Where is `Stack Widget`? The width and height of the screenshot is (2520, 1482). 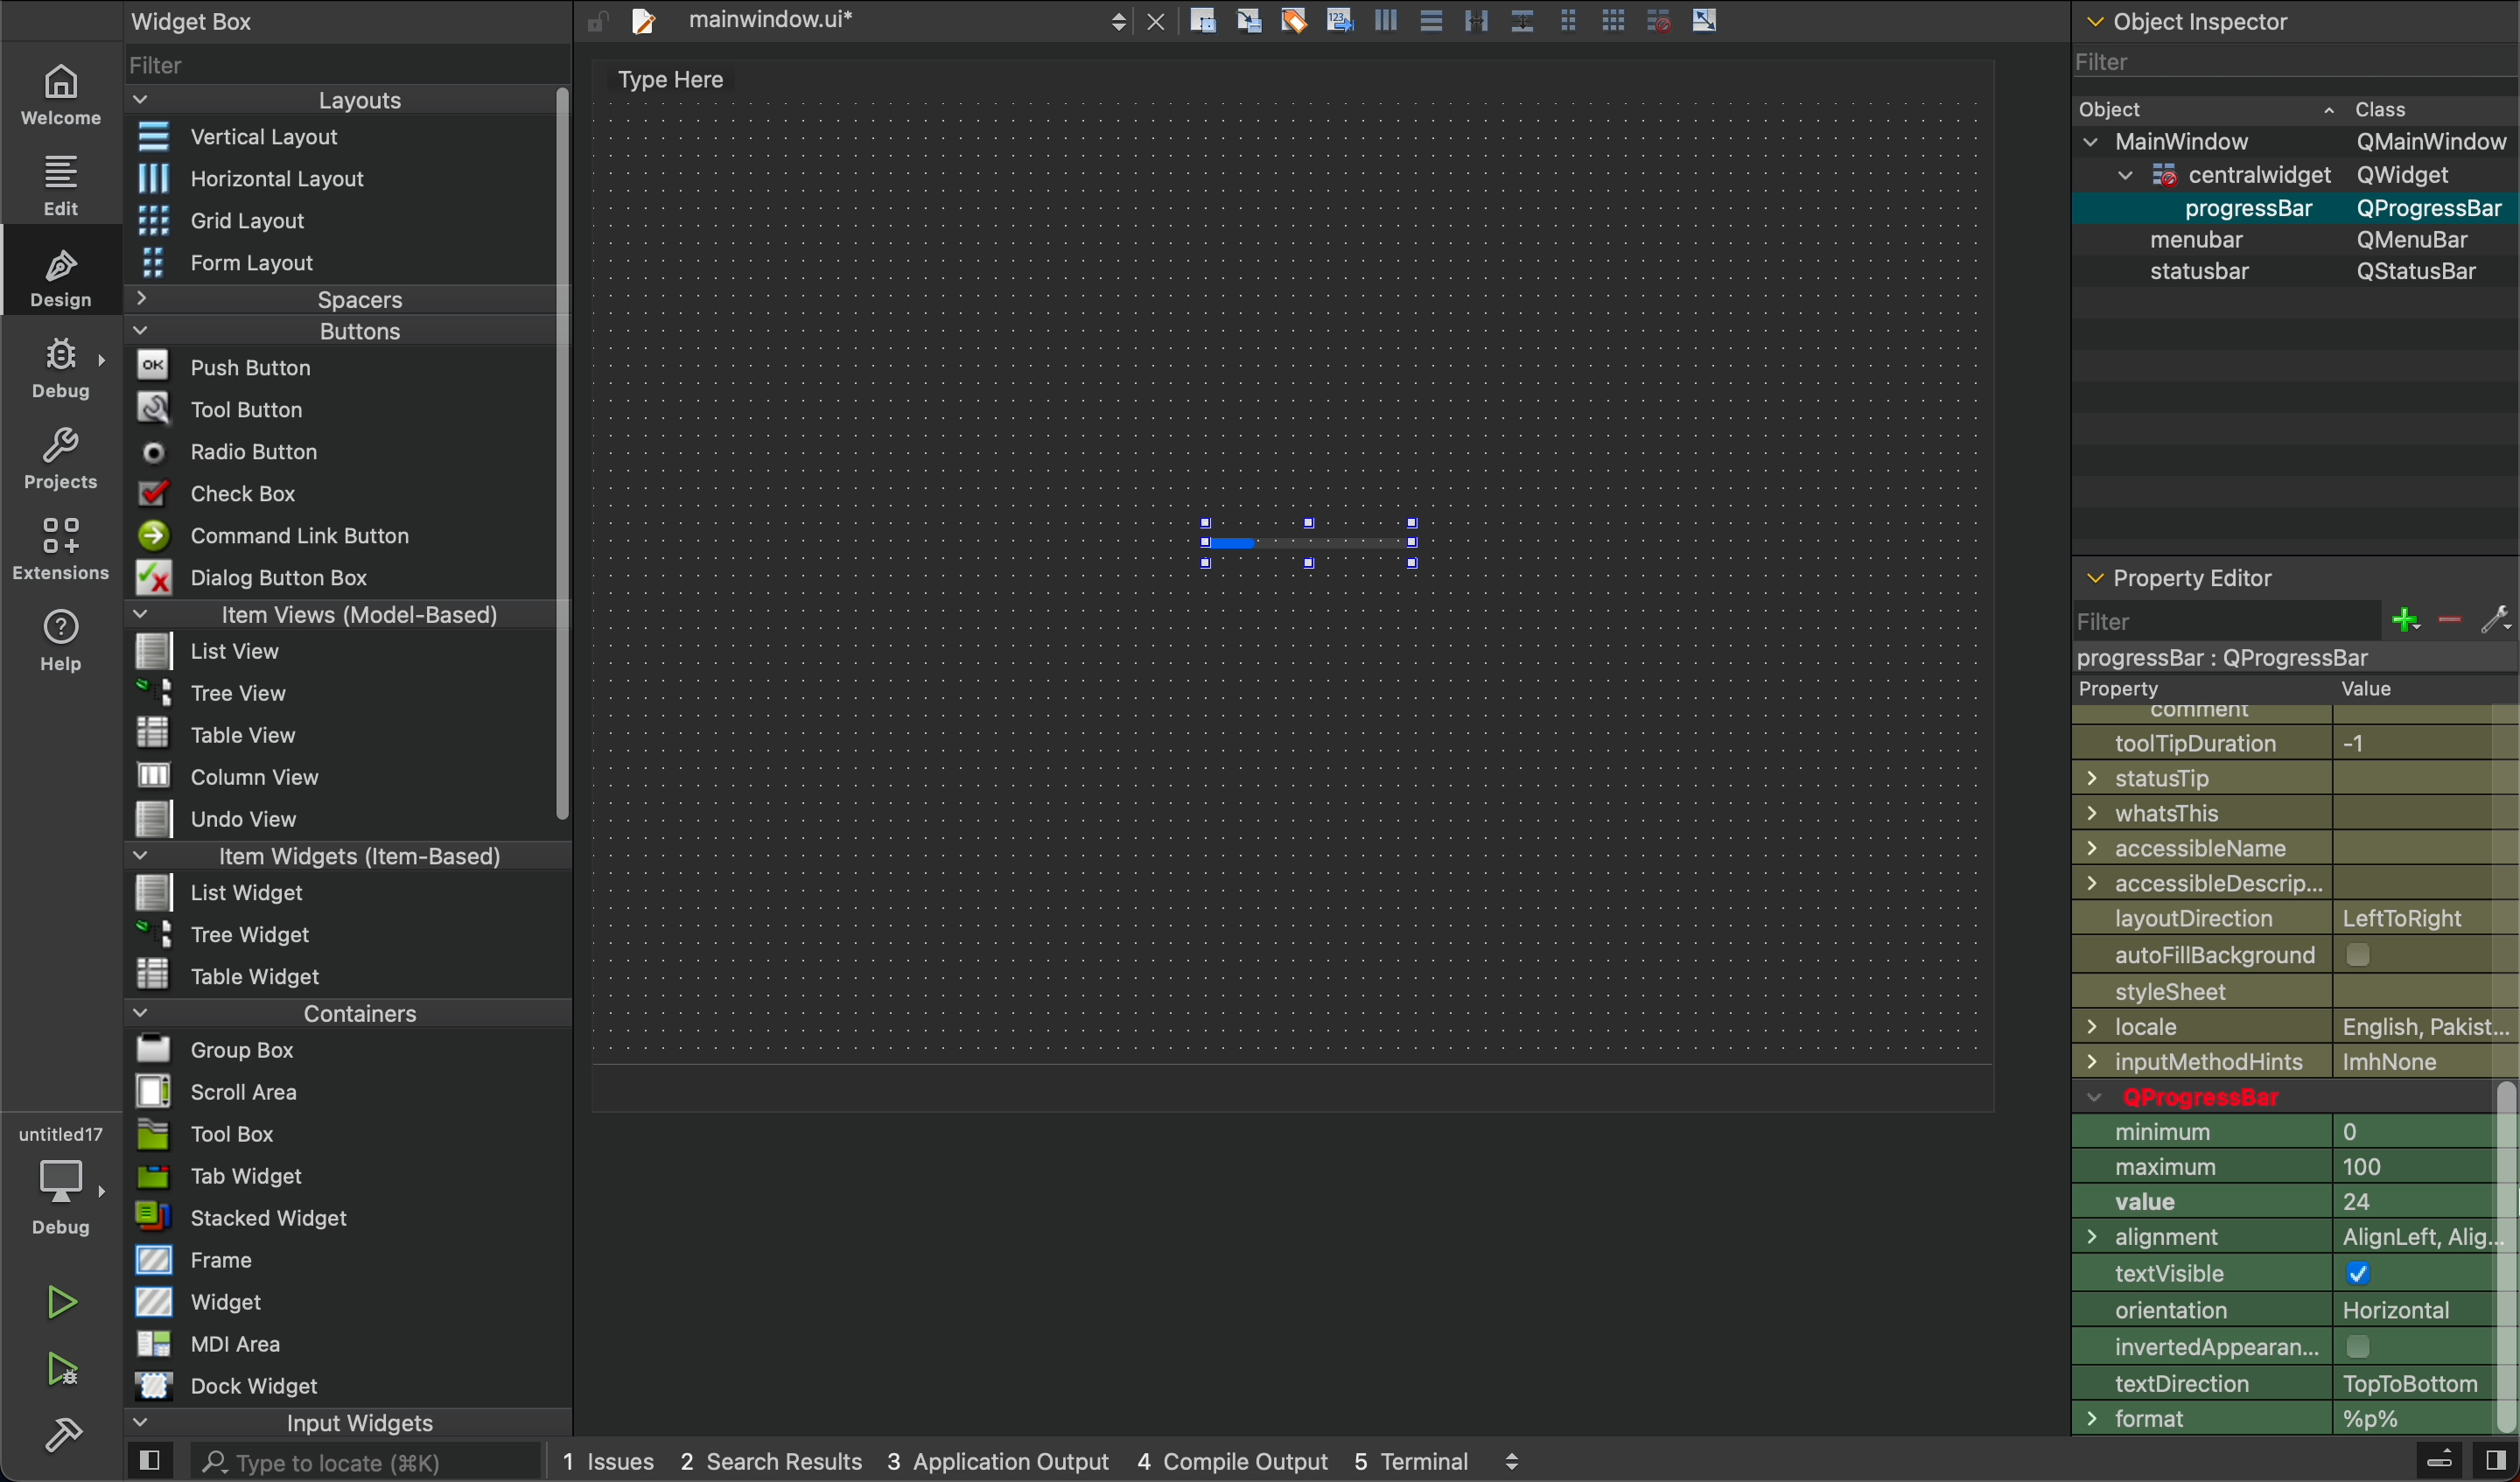
Stack Widget is located at coordinates (312, 1218).